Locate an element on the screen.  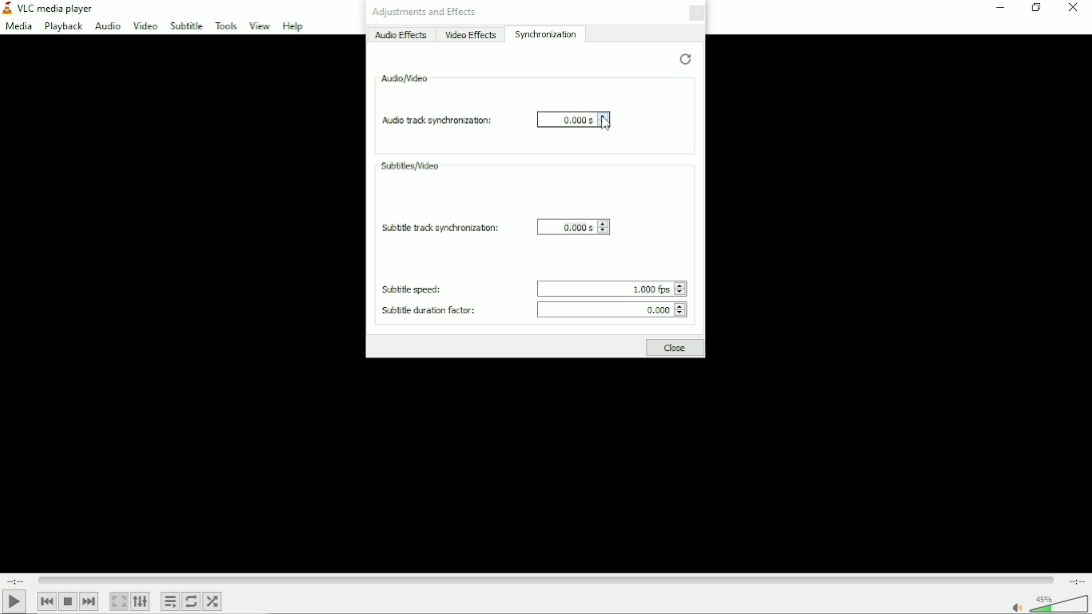
Play duration is located at coordinates (546, 578).